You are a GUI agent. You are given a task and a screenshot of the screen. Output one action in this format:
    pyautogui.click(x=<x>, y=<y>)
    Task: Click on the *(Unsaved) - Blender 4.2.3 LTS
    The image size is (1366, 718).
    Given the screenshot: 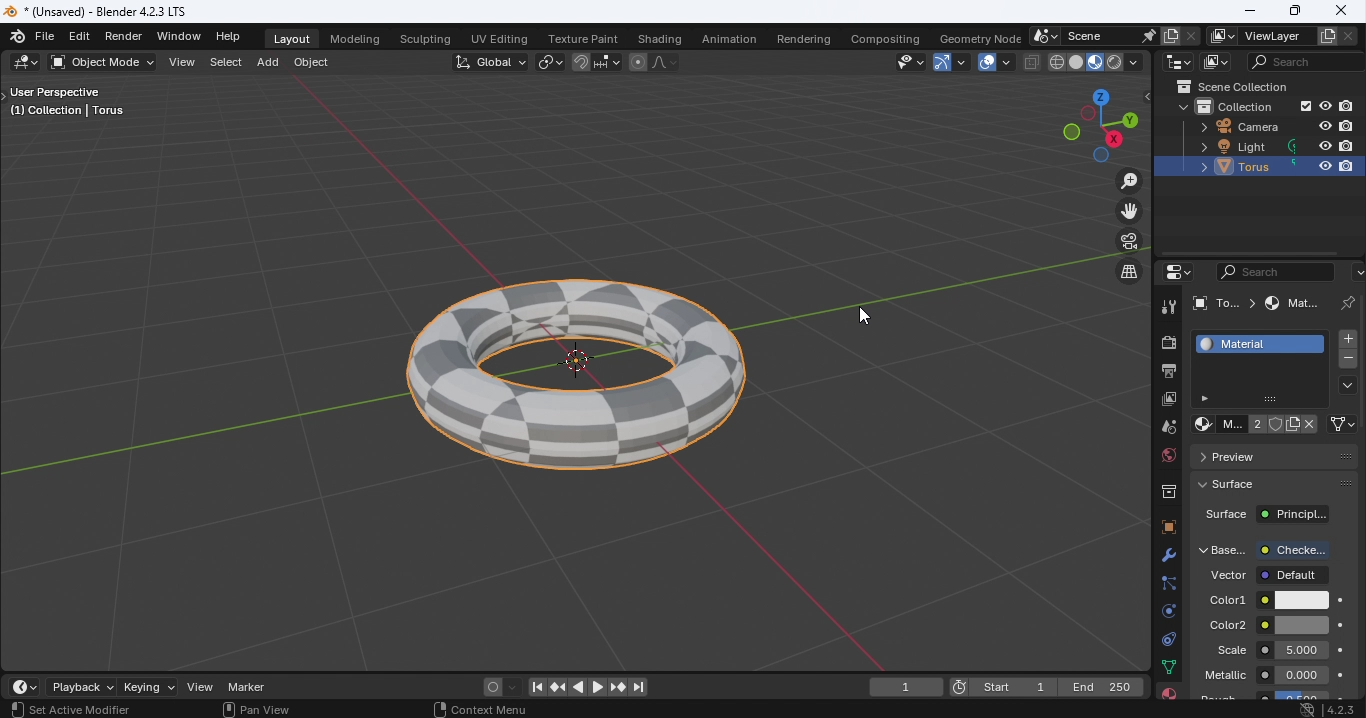 What is the action you would take?
    pyautogui.click(x=96, y=12)
    